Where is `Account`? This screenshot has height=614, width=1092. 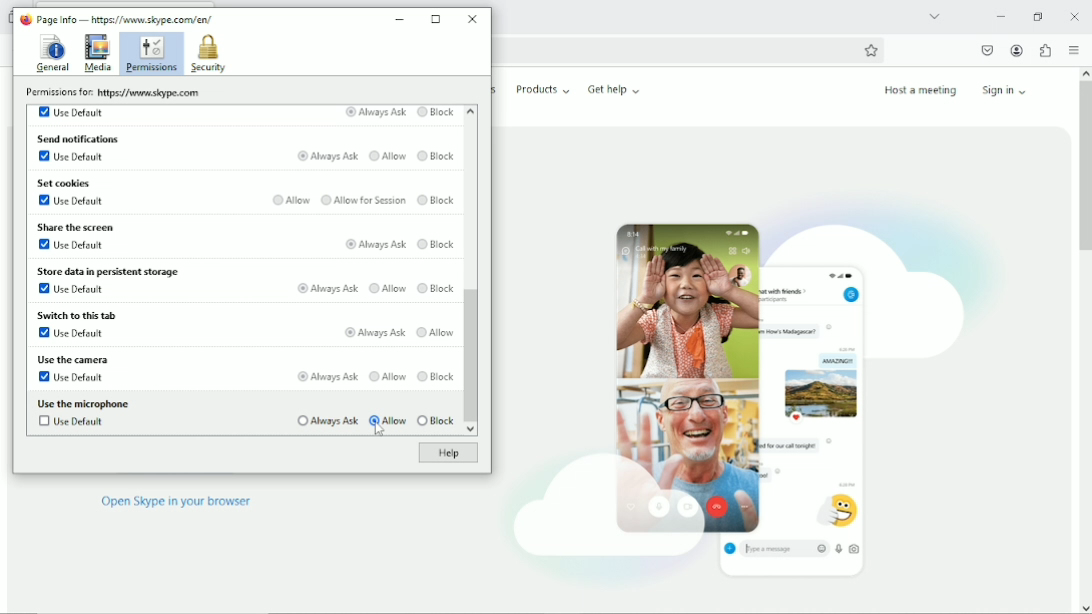 Account is located at coordinates (1017, 51).